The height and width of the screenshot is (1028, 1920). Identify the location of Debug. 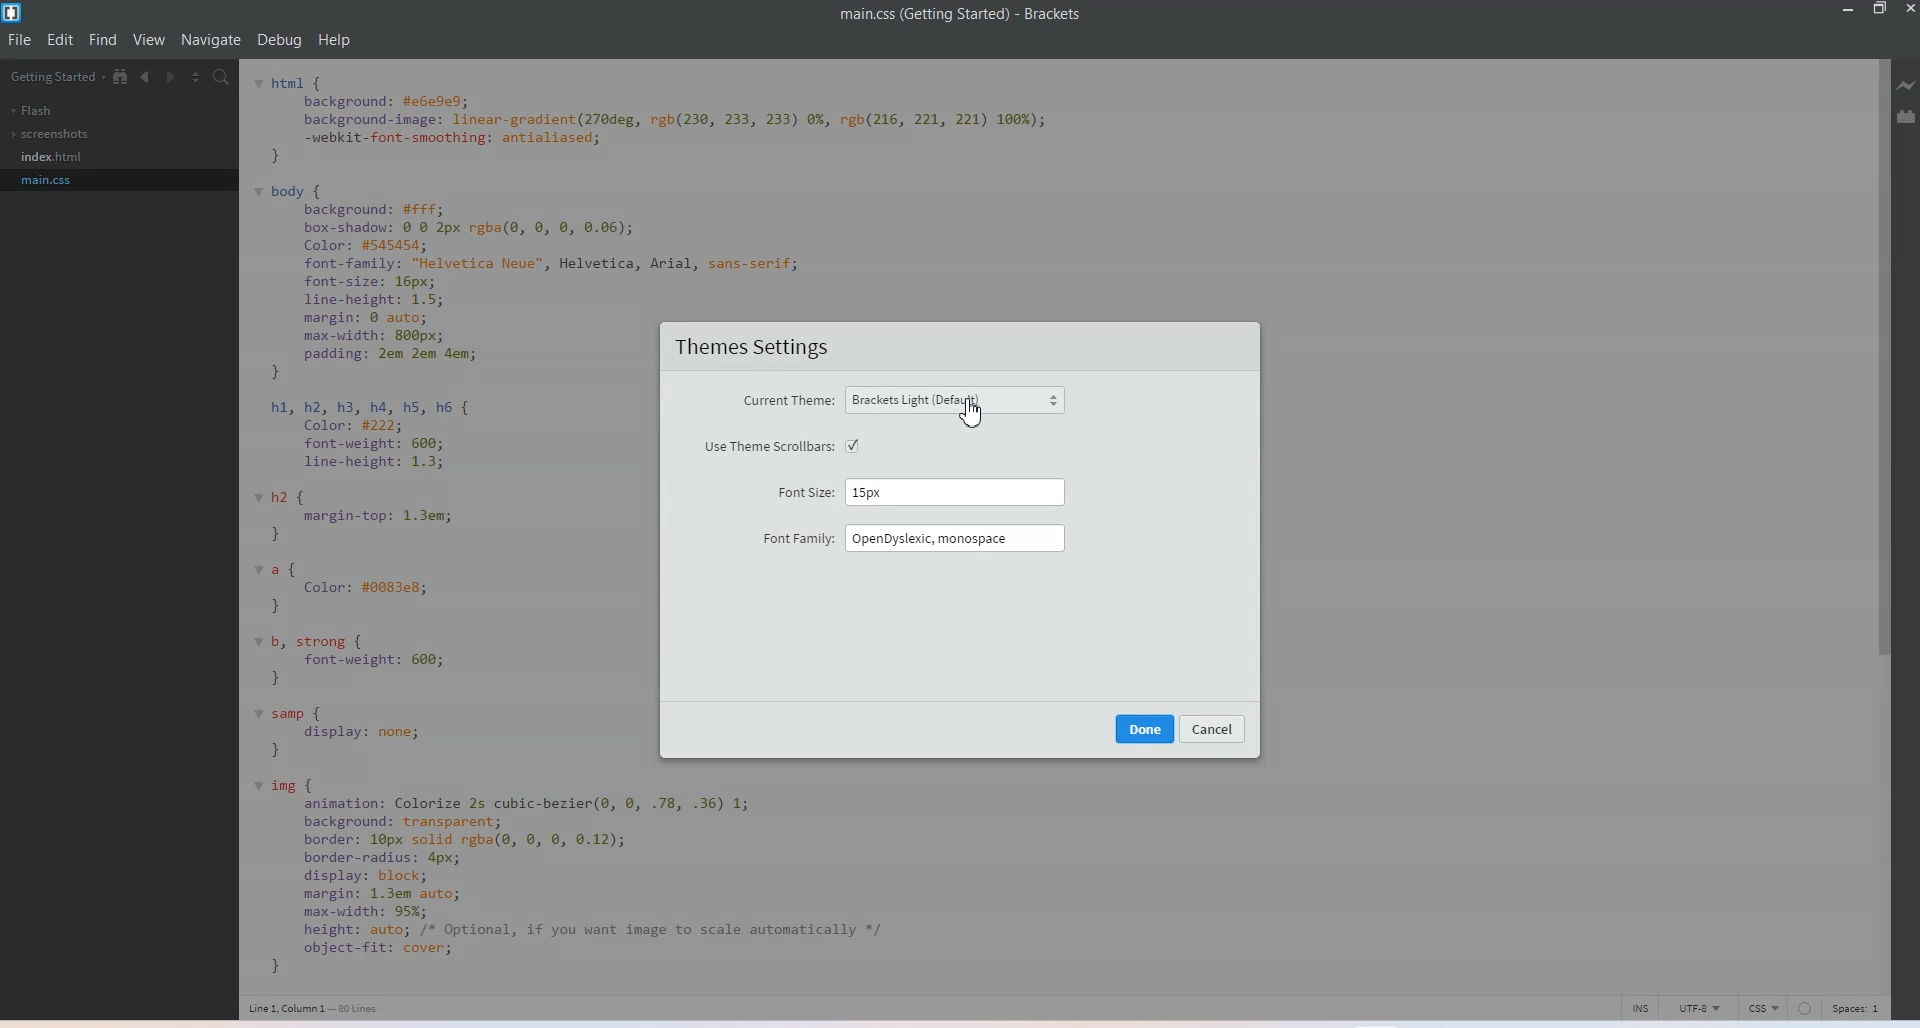
(279, 41).